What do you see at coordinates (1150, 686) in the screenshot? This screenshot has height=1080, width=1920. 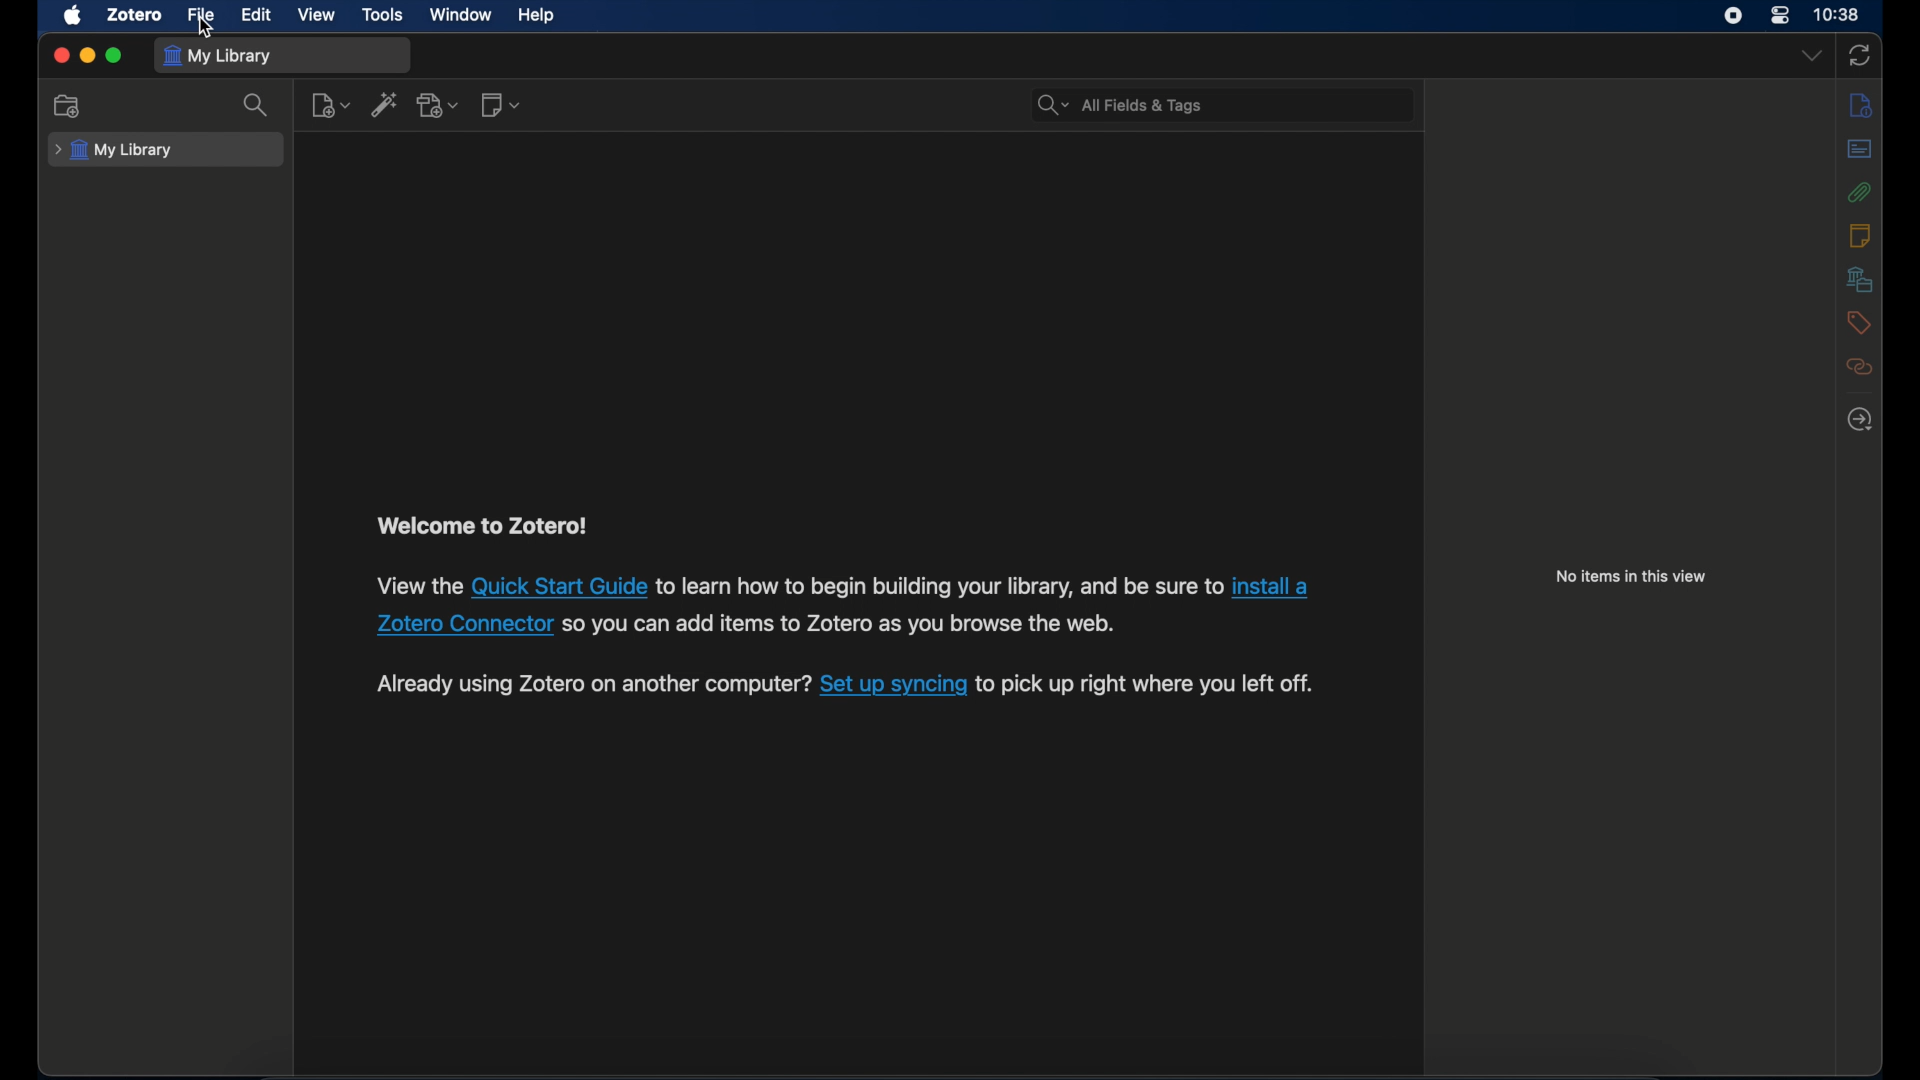 I see `to pick up right where you left off` at bounding box center [1150, 686].